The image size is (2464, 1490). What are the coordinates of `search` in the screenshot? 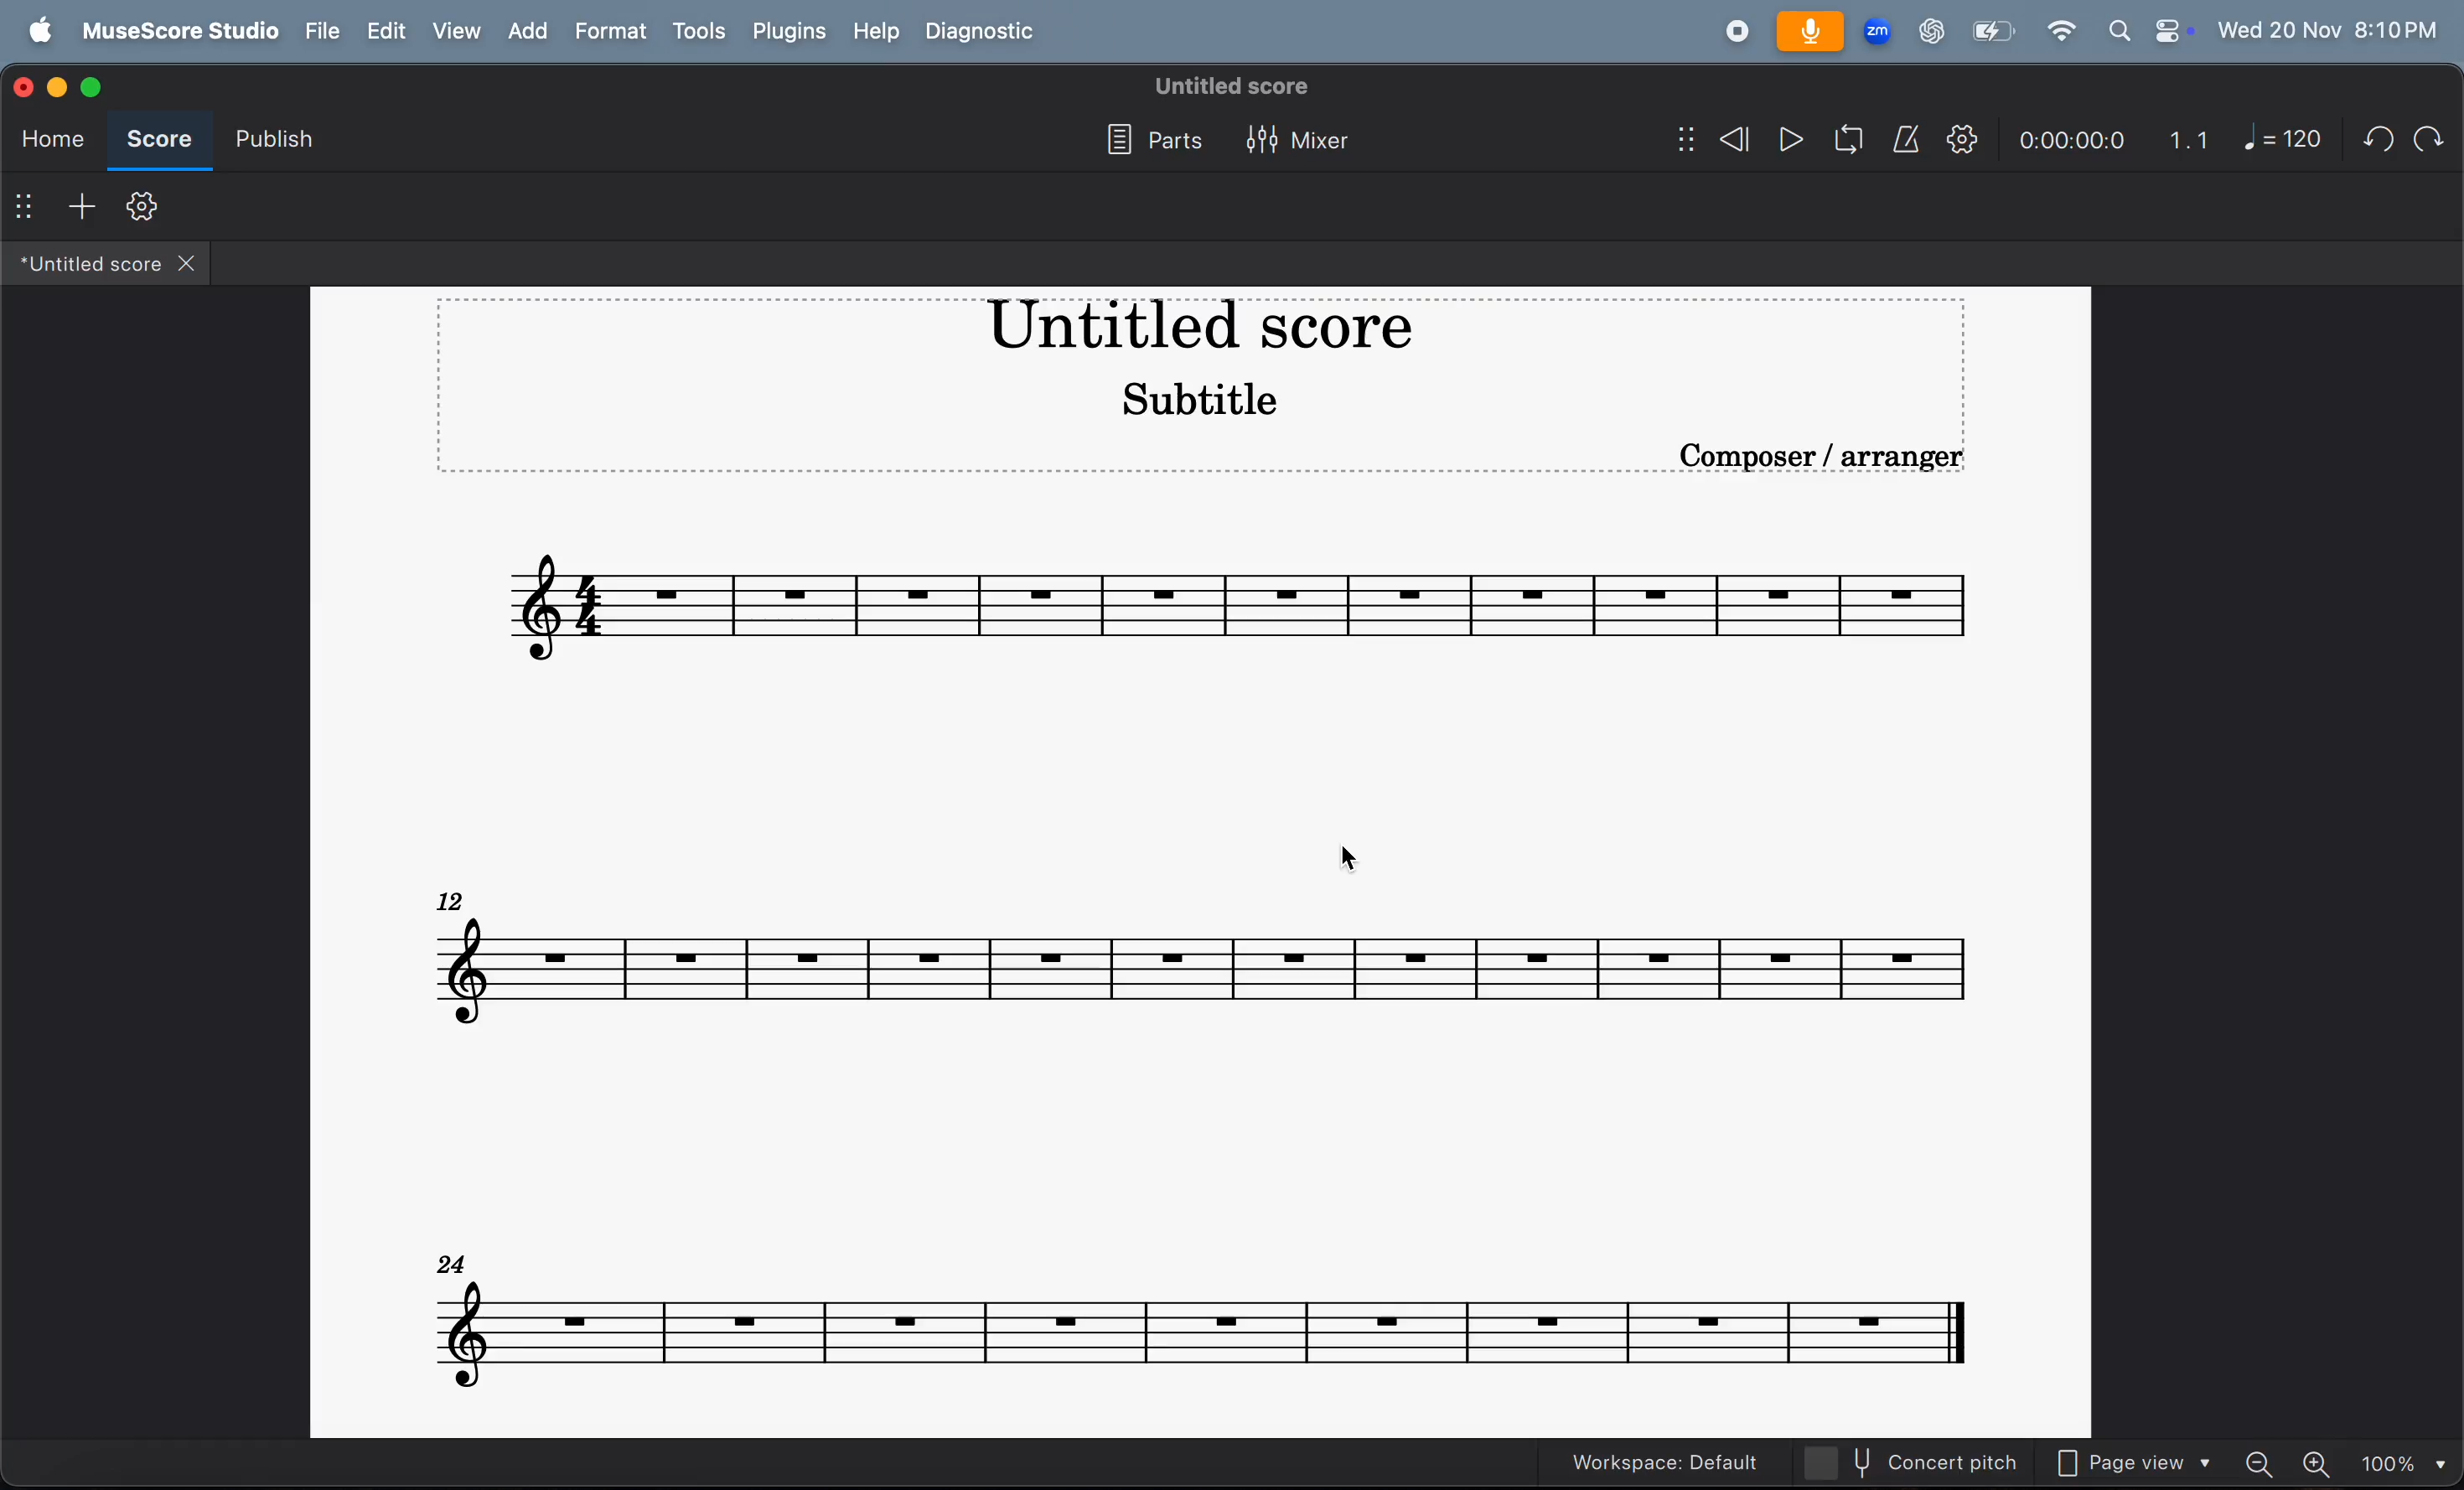 It's located at (2119, 29).